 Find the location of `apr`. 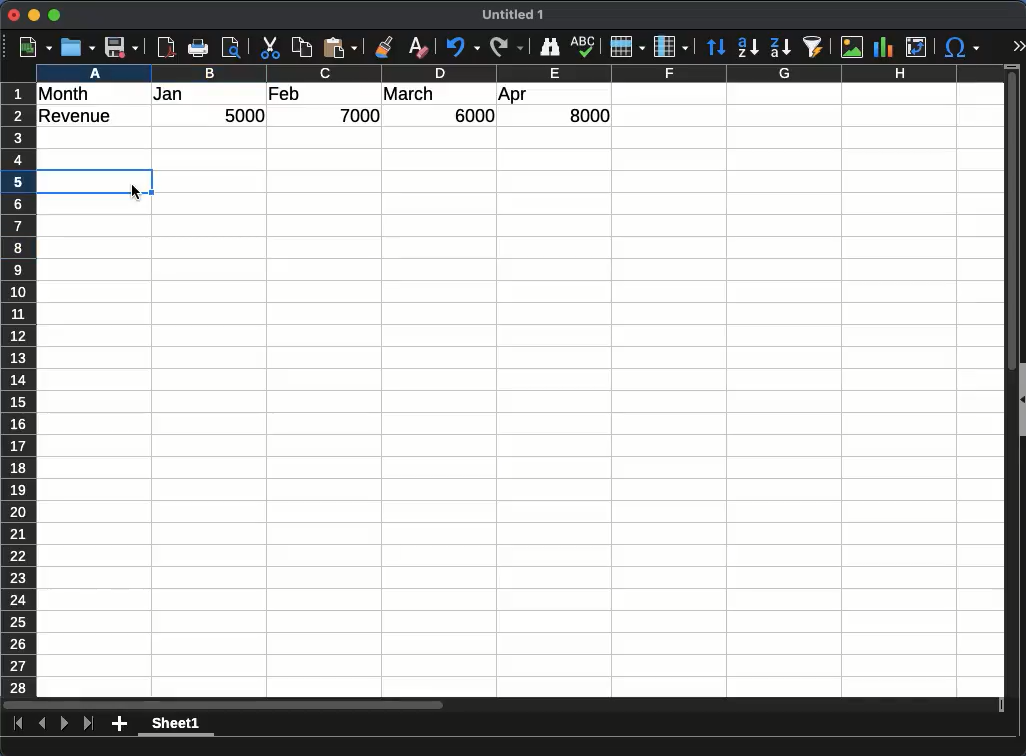

apr is located at coordinates (512, 96).